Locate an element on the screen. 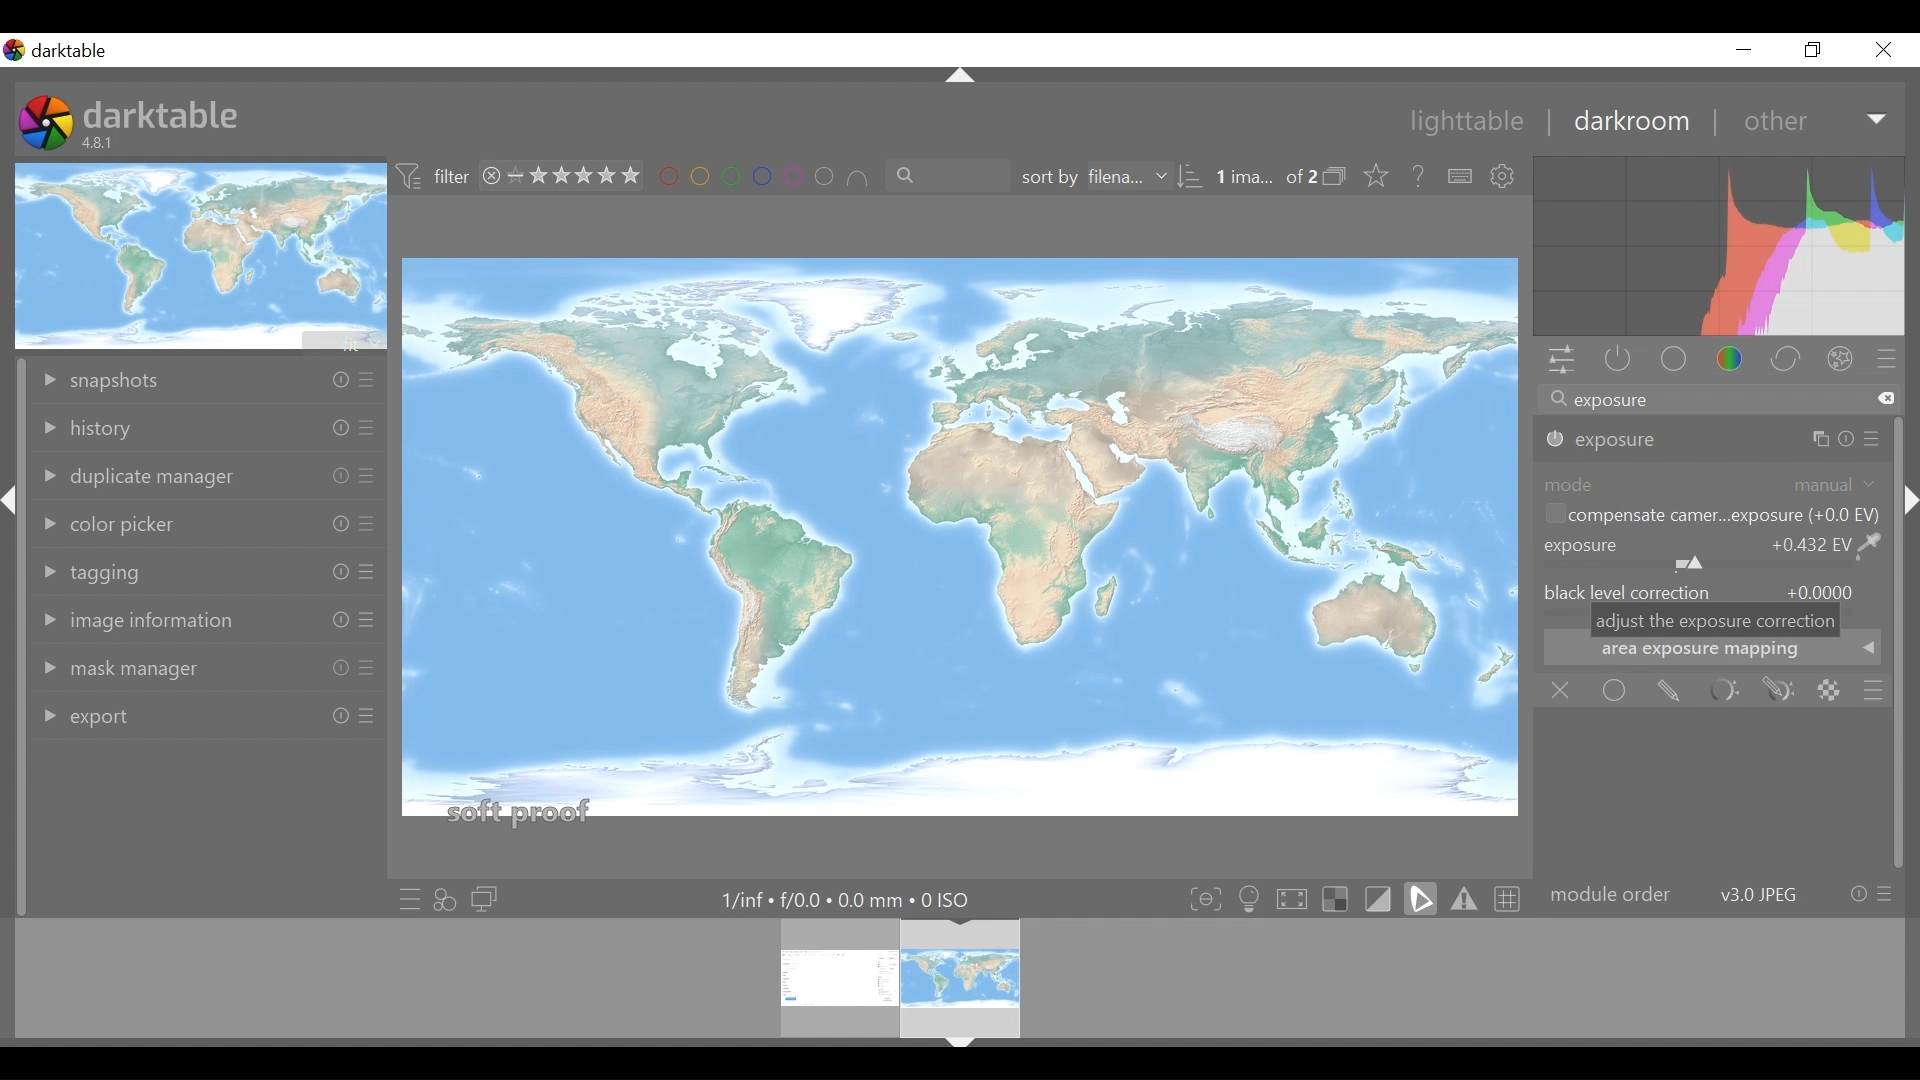 This screenshot has width=1920, height=1080.  is located at coordinates (1743, 49).